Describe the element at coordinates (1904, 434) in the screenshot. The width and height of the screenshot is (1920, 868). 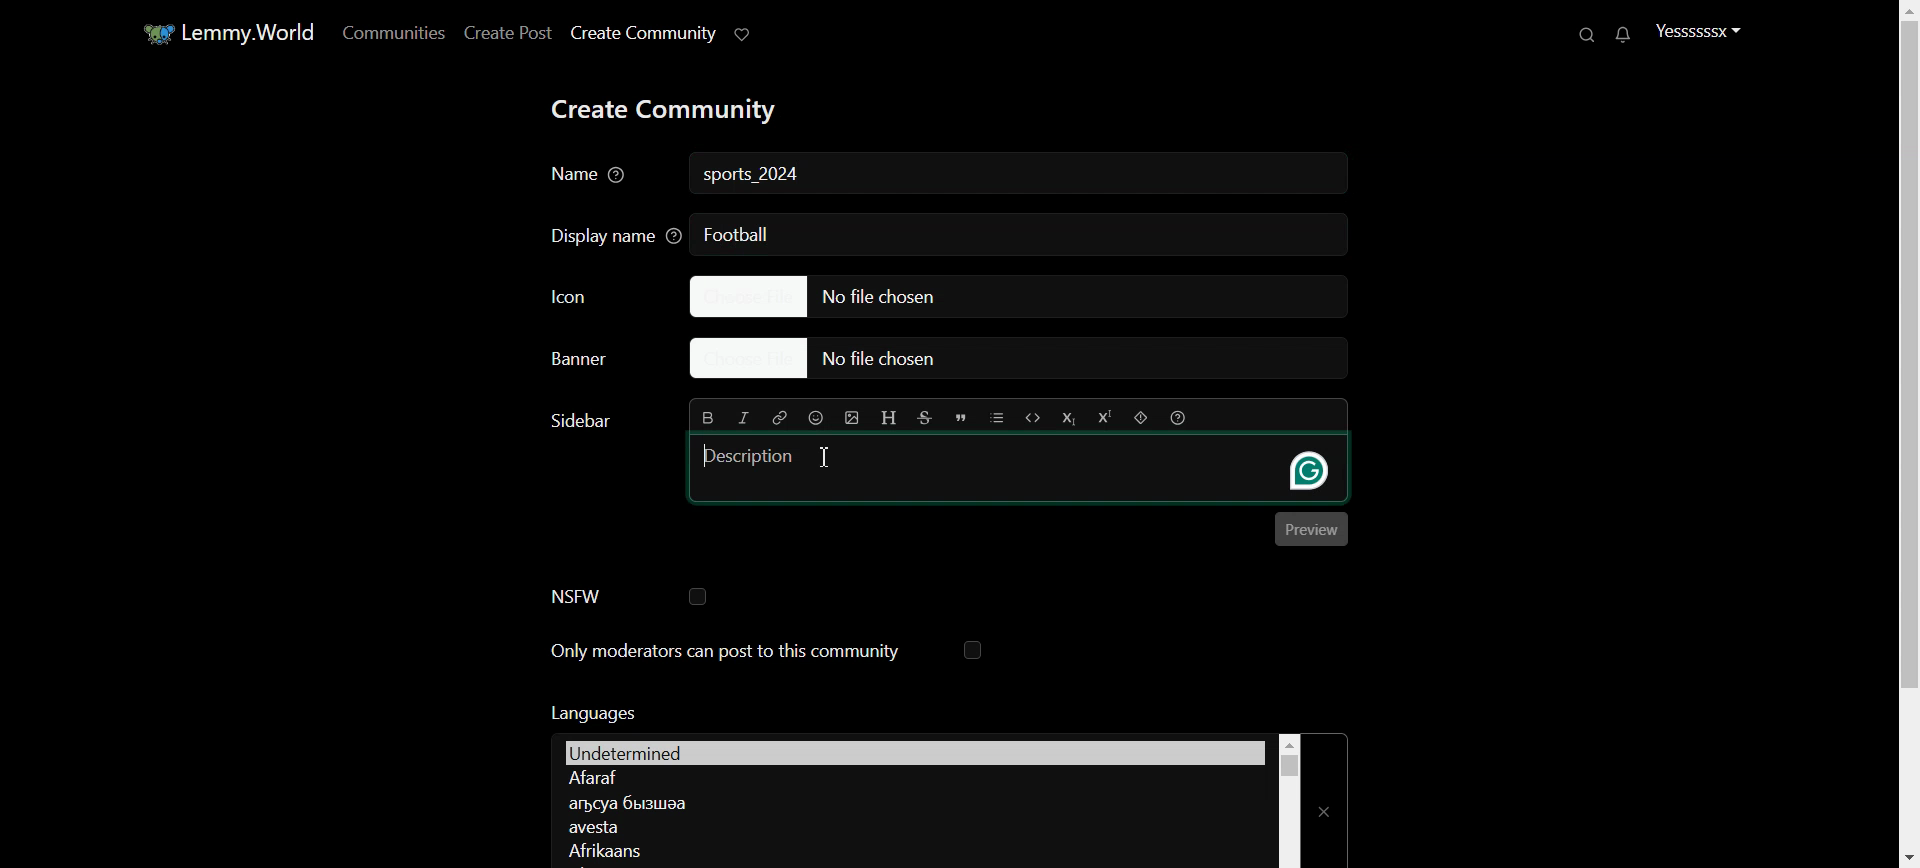
I see `Vertical Scroll bar` at that location.